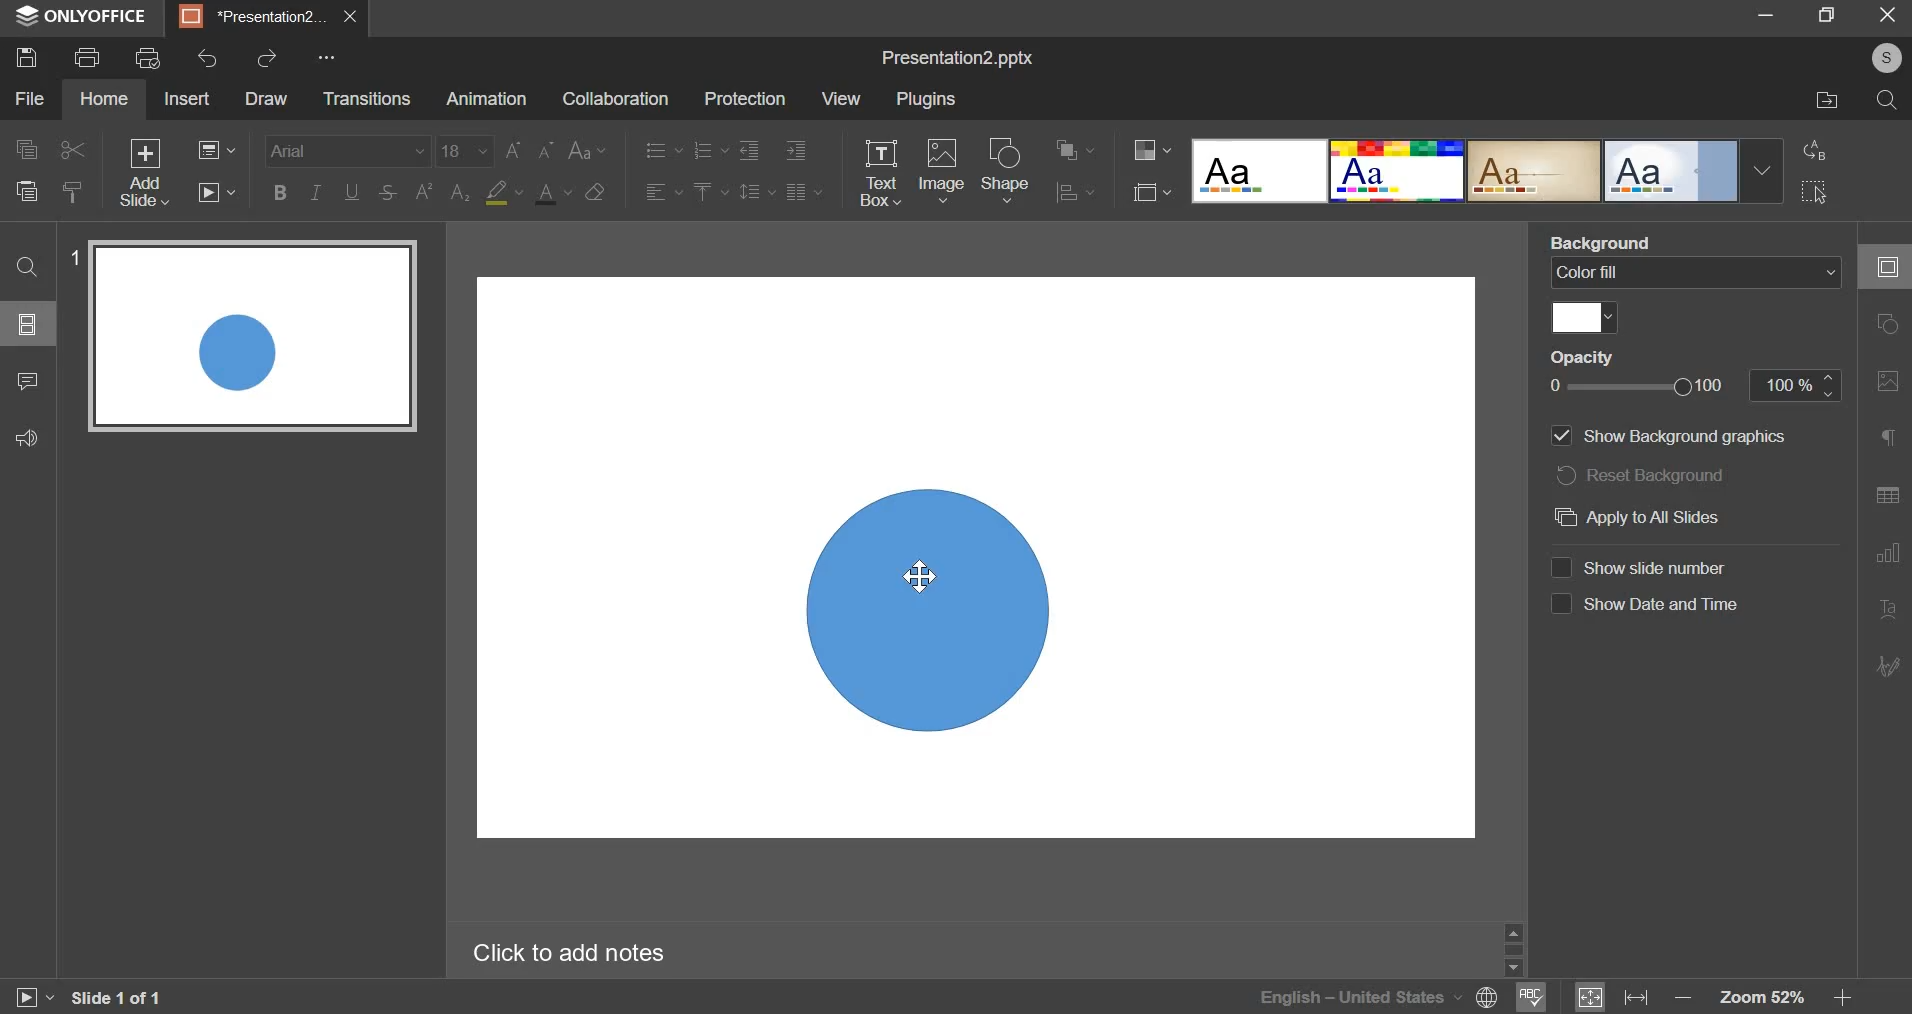 This screenshot has width=1912, height=1014. What do you see at coordinates (216, 193) in the screenshot?
I see `start slideshow` at bounding box center [216, 193].